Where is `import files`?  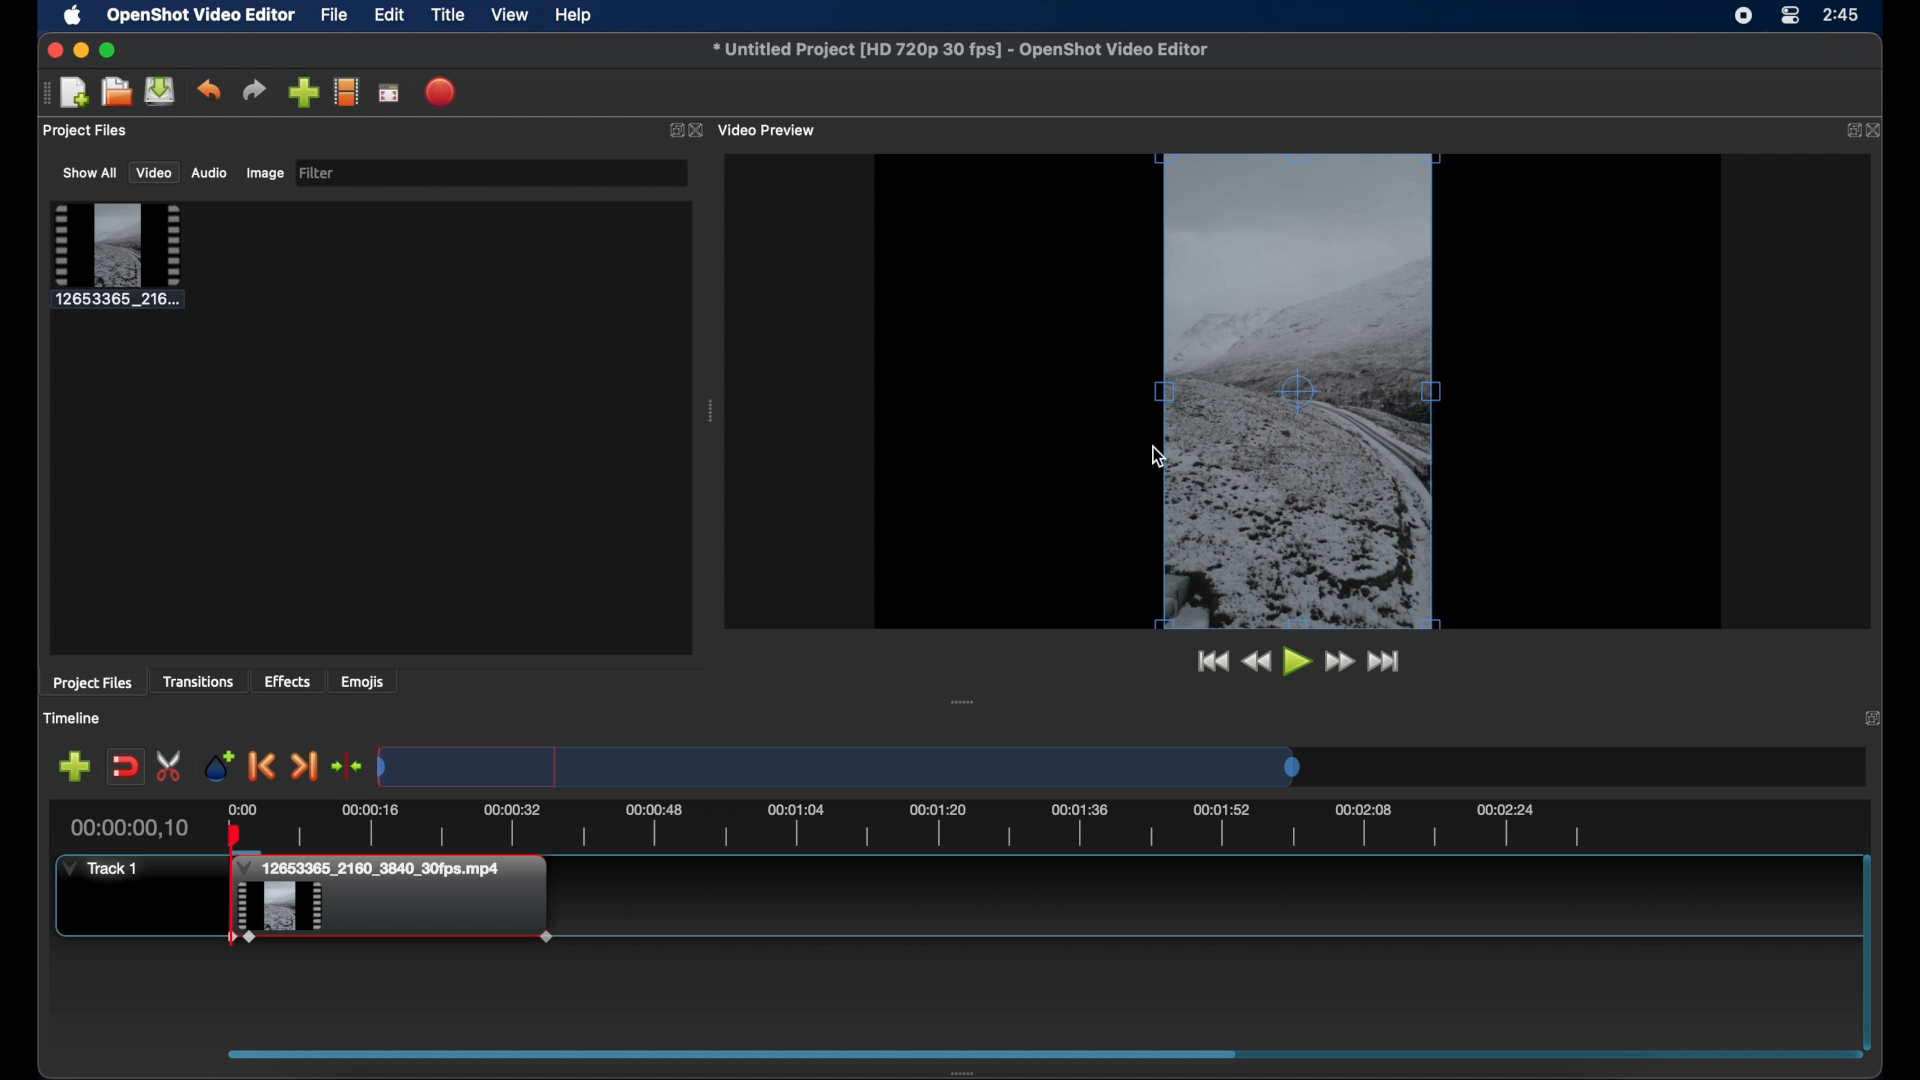
import files is located at coordinates (304, 93).